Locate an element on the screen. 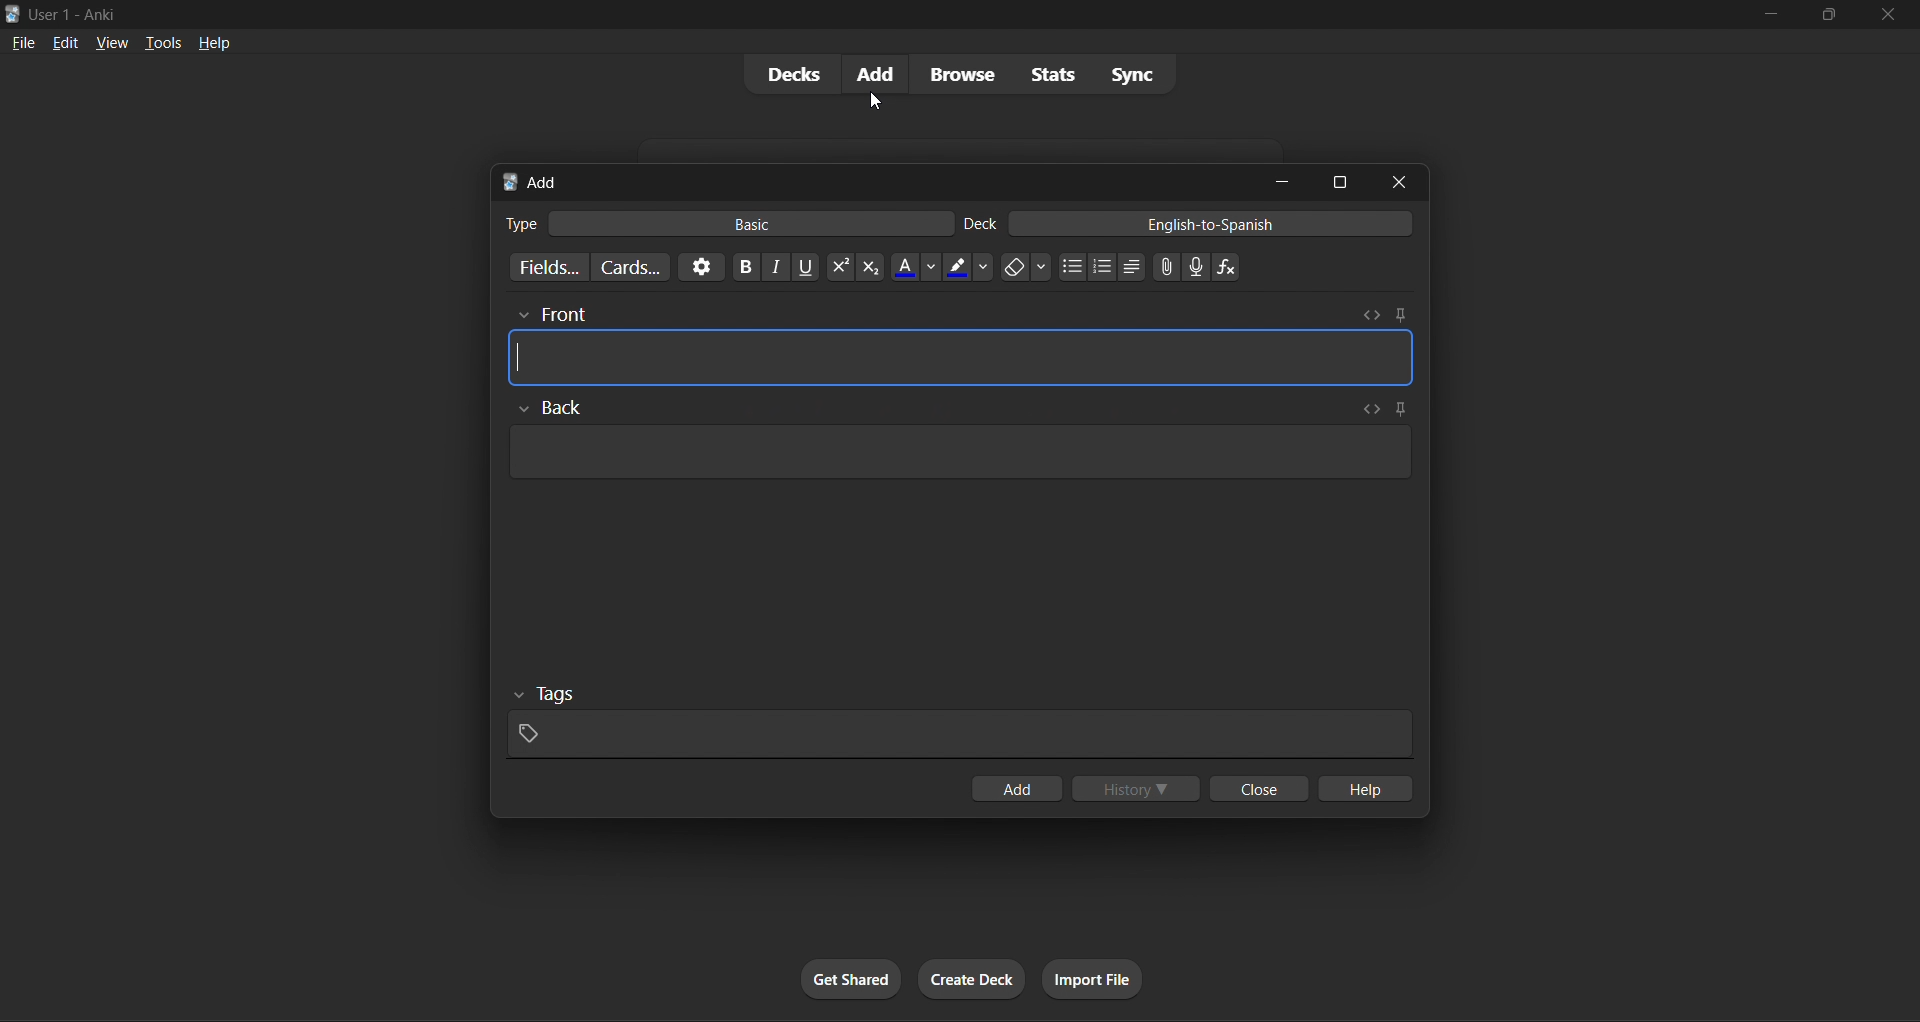  browse is located at coordinates (960, 72).